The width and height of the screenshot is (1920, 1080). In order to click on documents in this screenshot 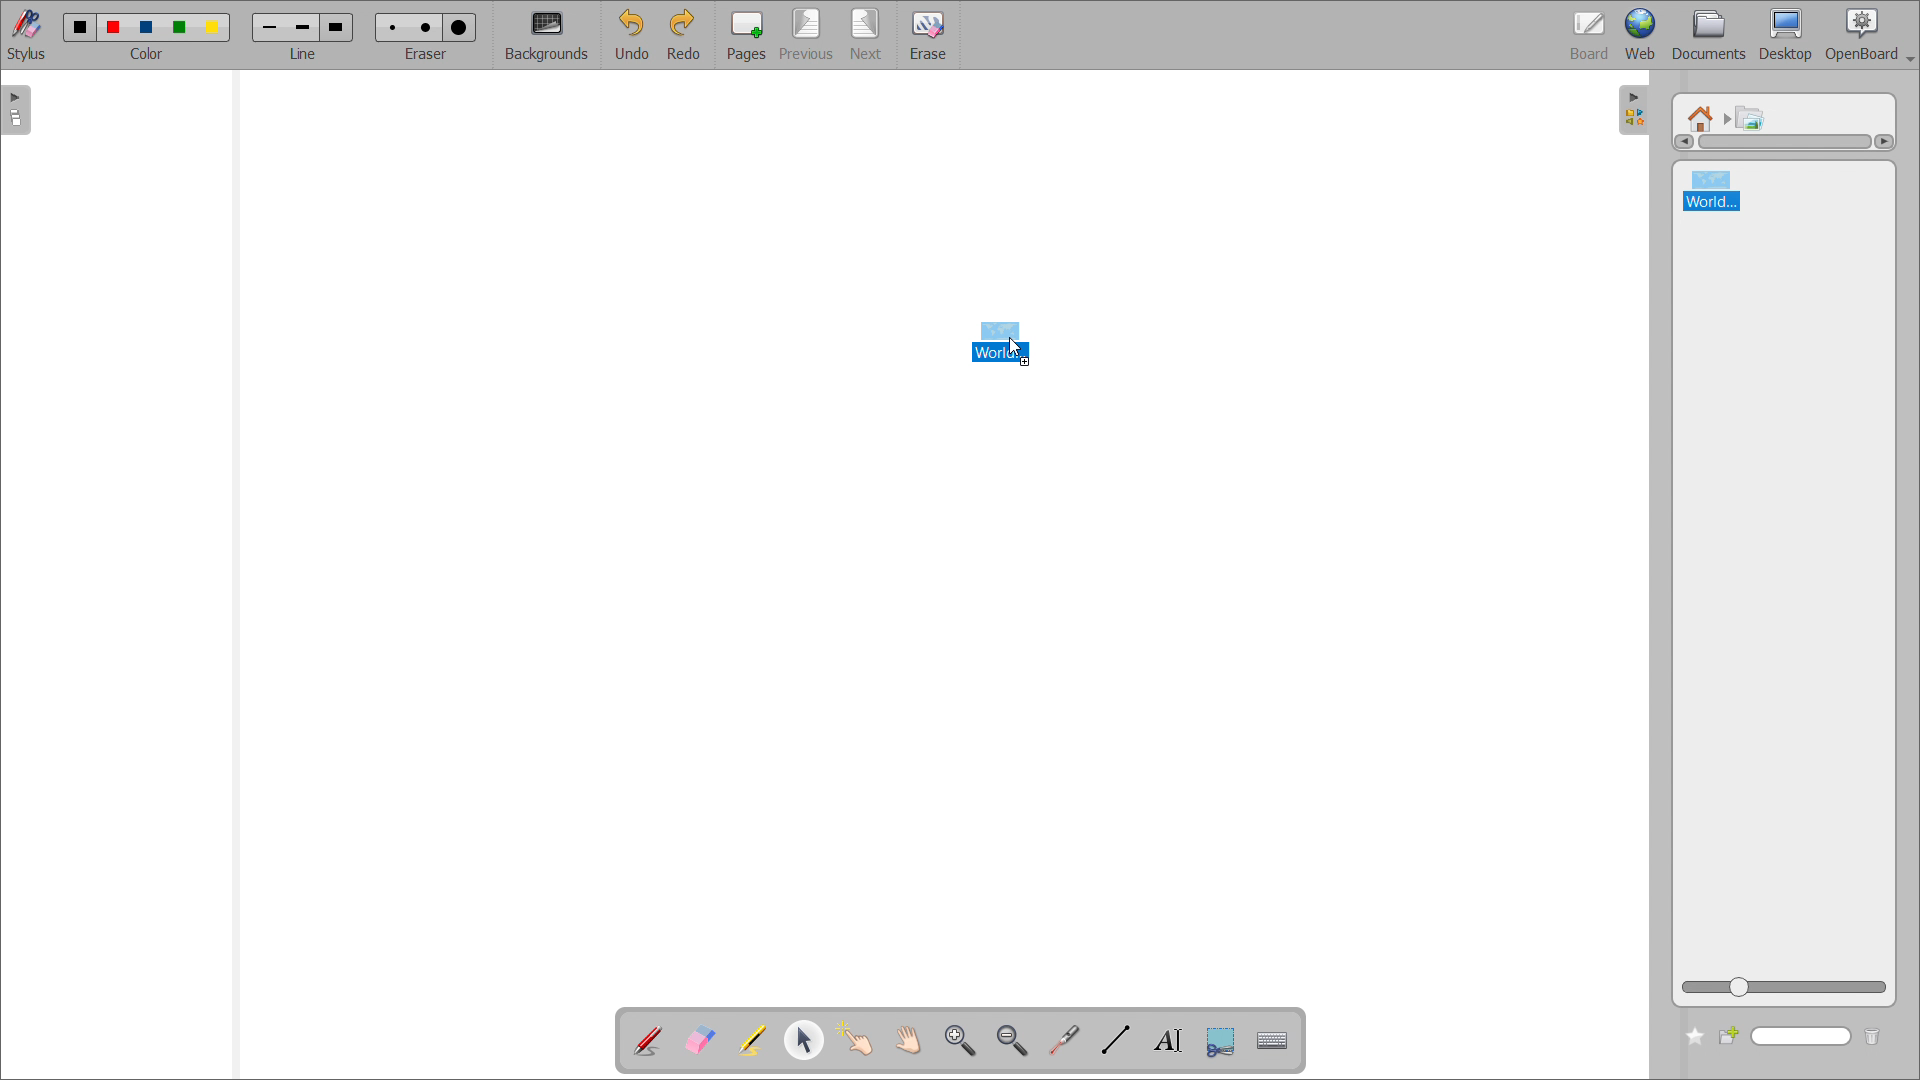, I will do `click(1709, 35)`.